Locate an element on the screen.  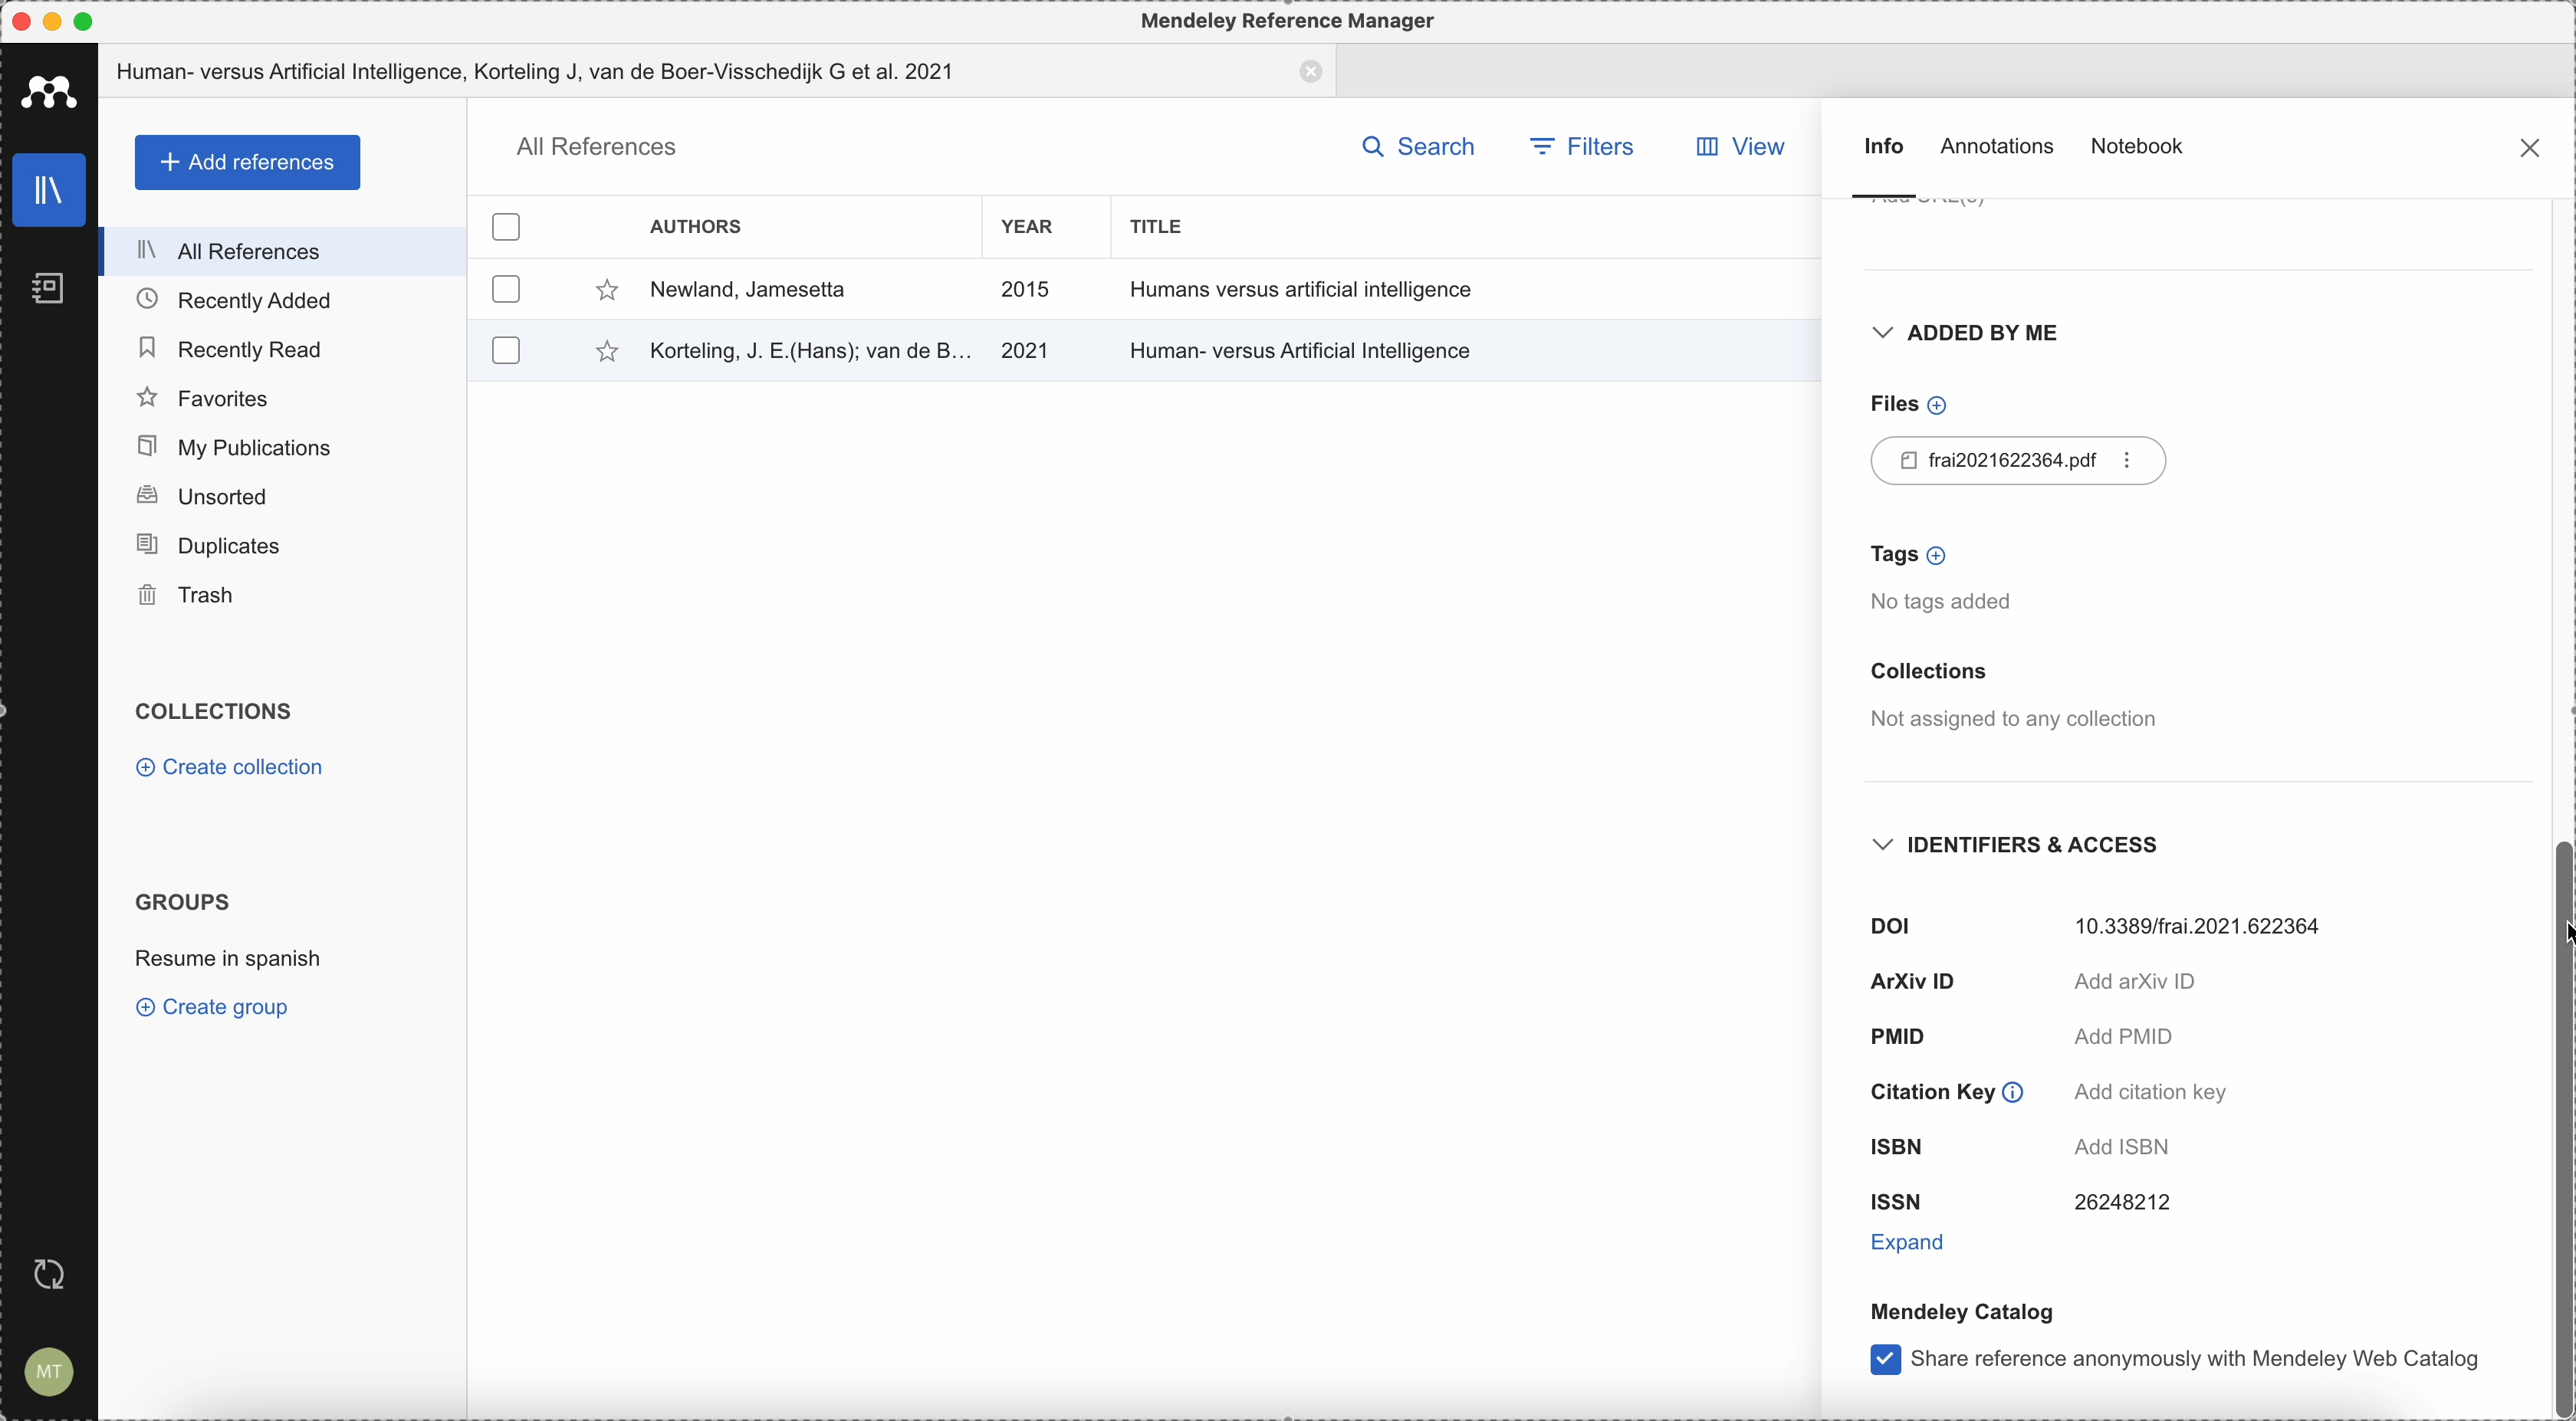
filters is located at coordinates (1580, 144).